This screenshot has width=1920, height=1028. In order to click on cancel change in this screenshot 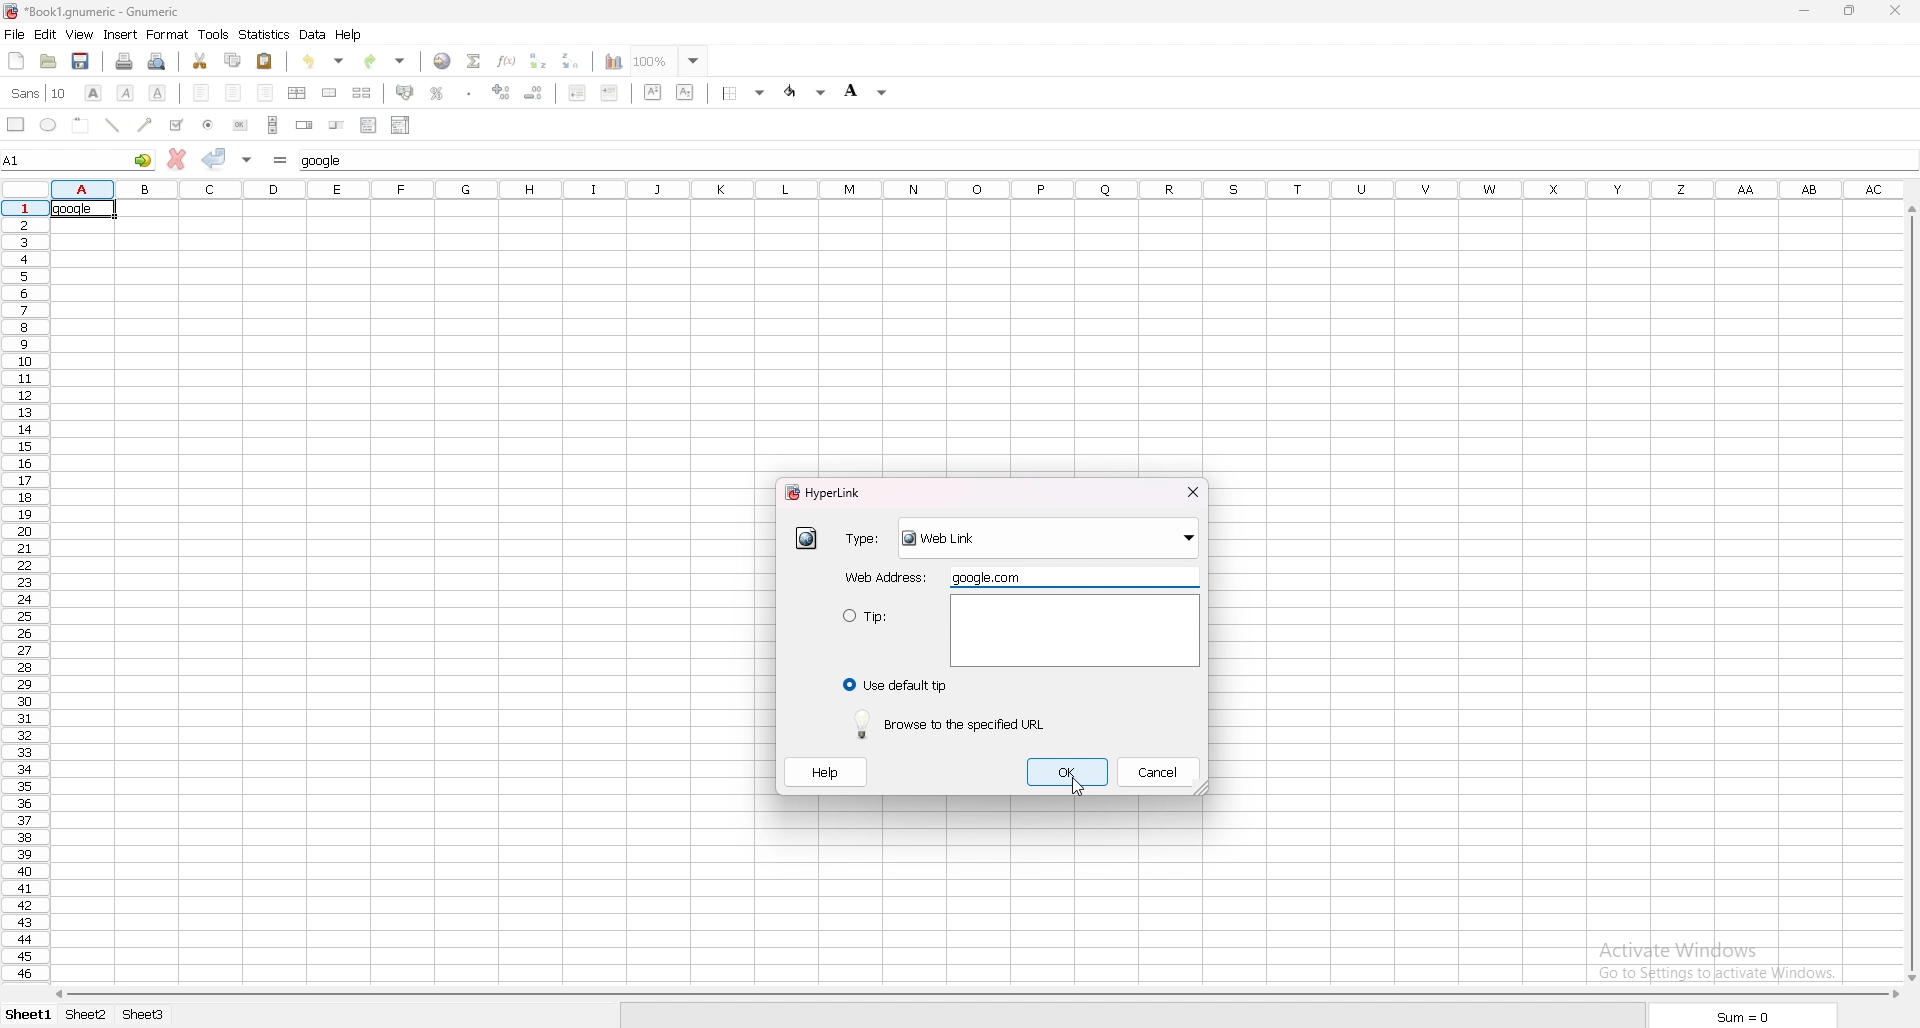, I will do `click(177, 159)`.